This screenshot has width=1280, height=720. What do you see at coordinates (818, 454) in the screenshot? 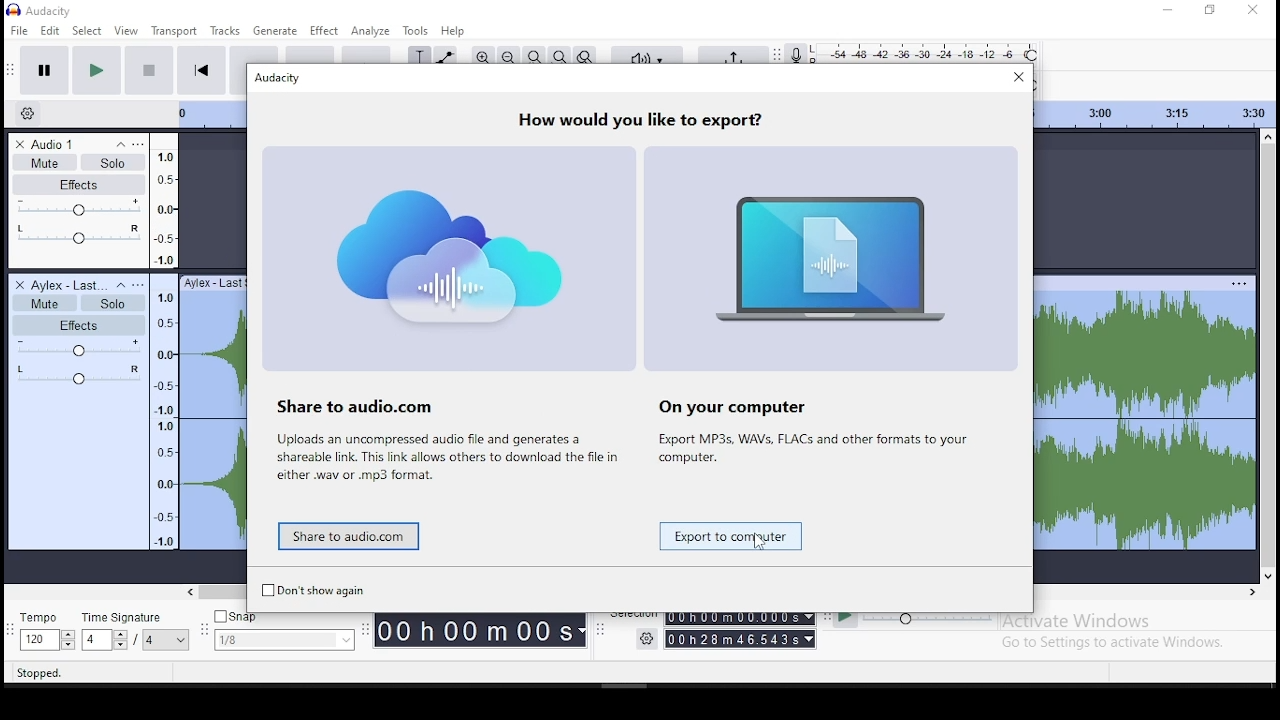
I see `text` at bounding box center [818, 454].